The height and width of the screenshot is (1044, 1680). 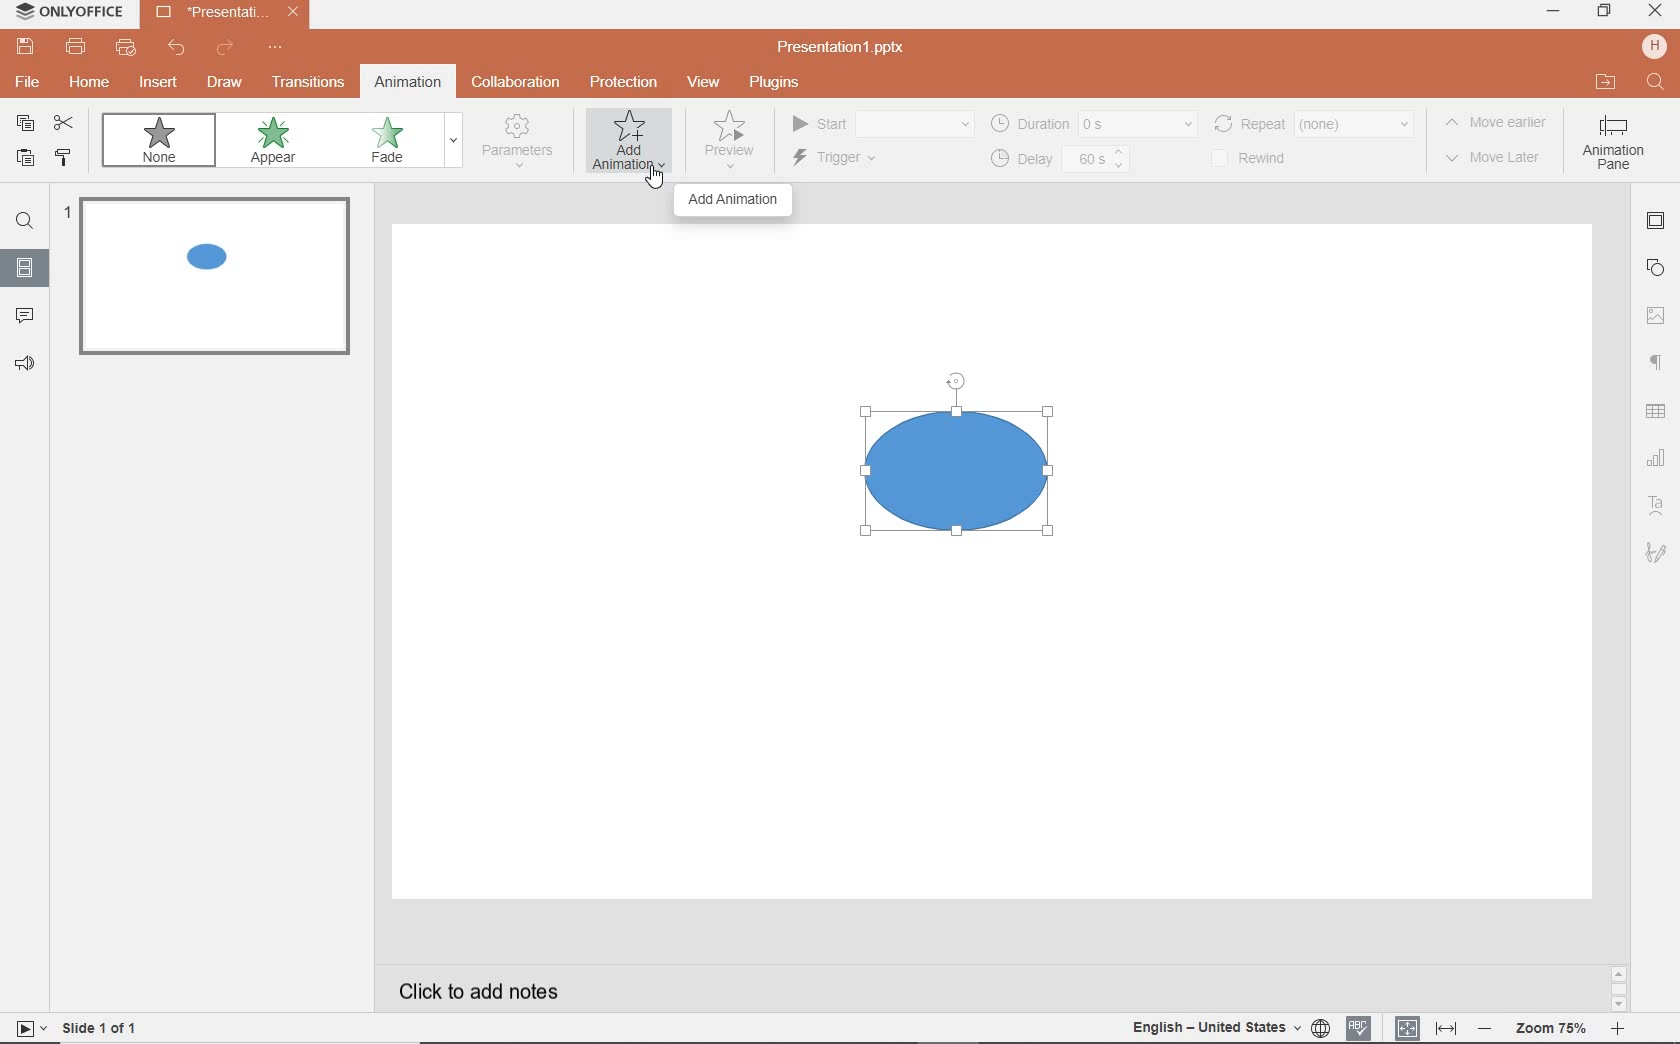 I want to click on protection, so click(x=622, y=81).